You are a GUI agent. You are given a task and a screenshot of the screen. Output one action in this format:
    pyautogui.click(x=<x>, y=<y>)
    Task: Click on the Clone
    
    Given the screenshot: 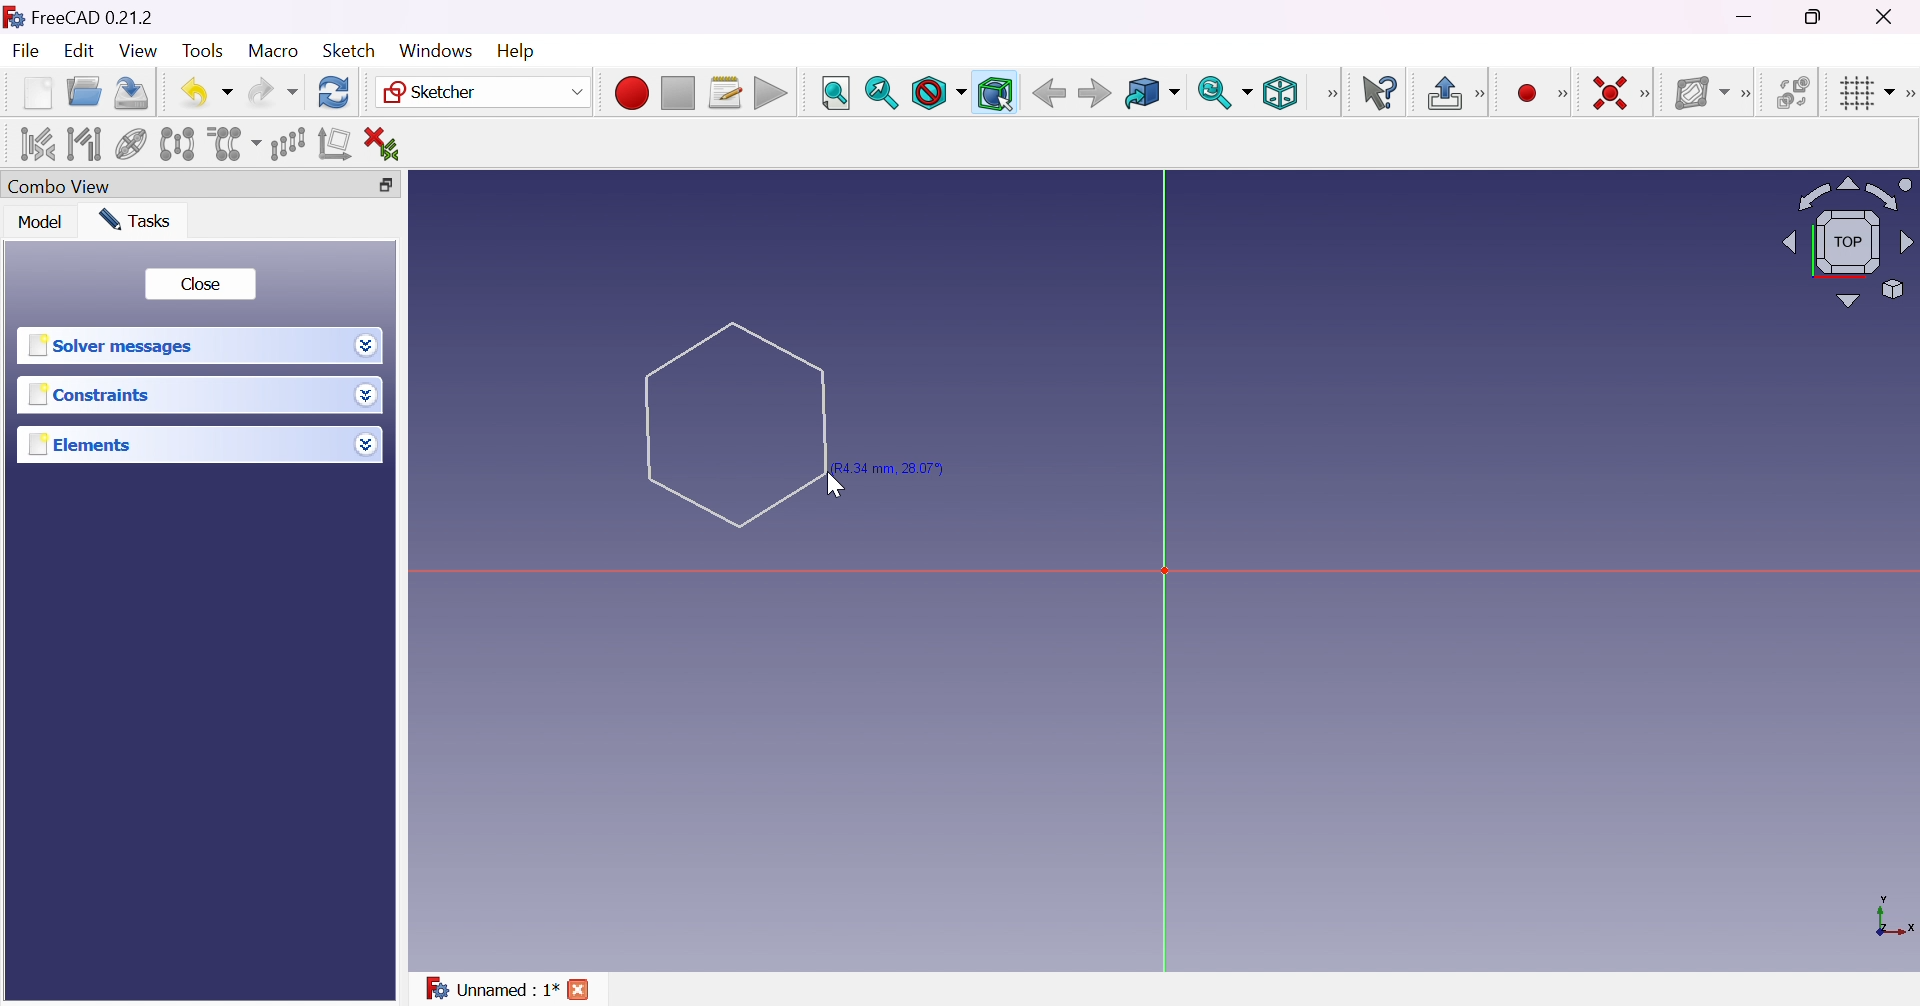 What is the action you would take?
    pyautogui.click(x=232, y=142)
    